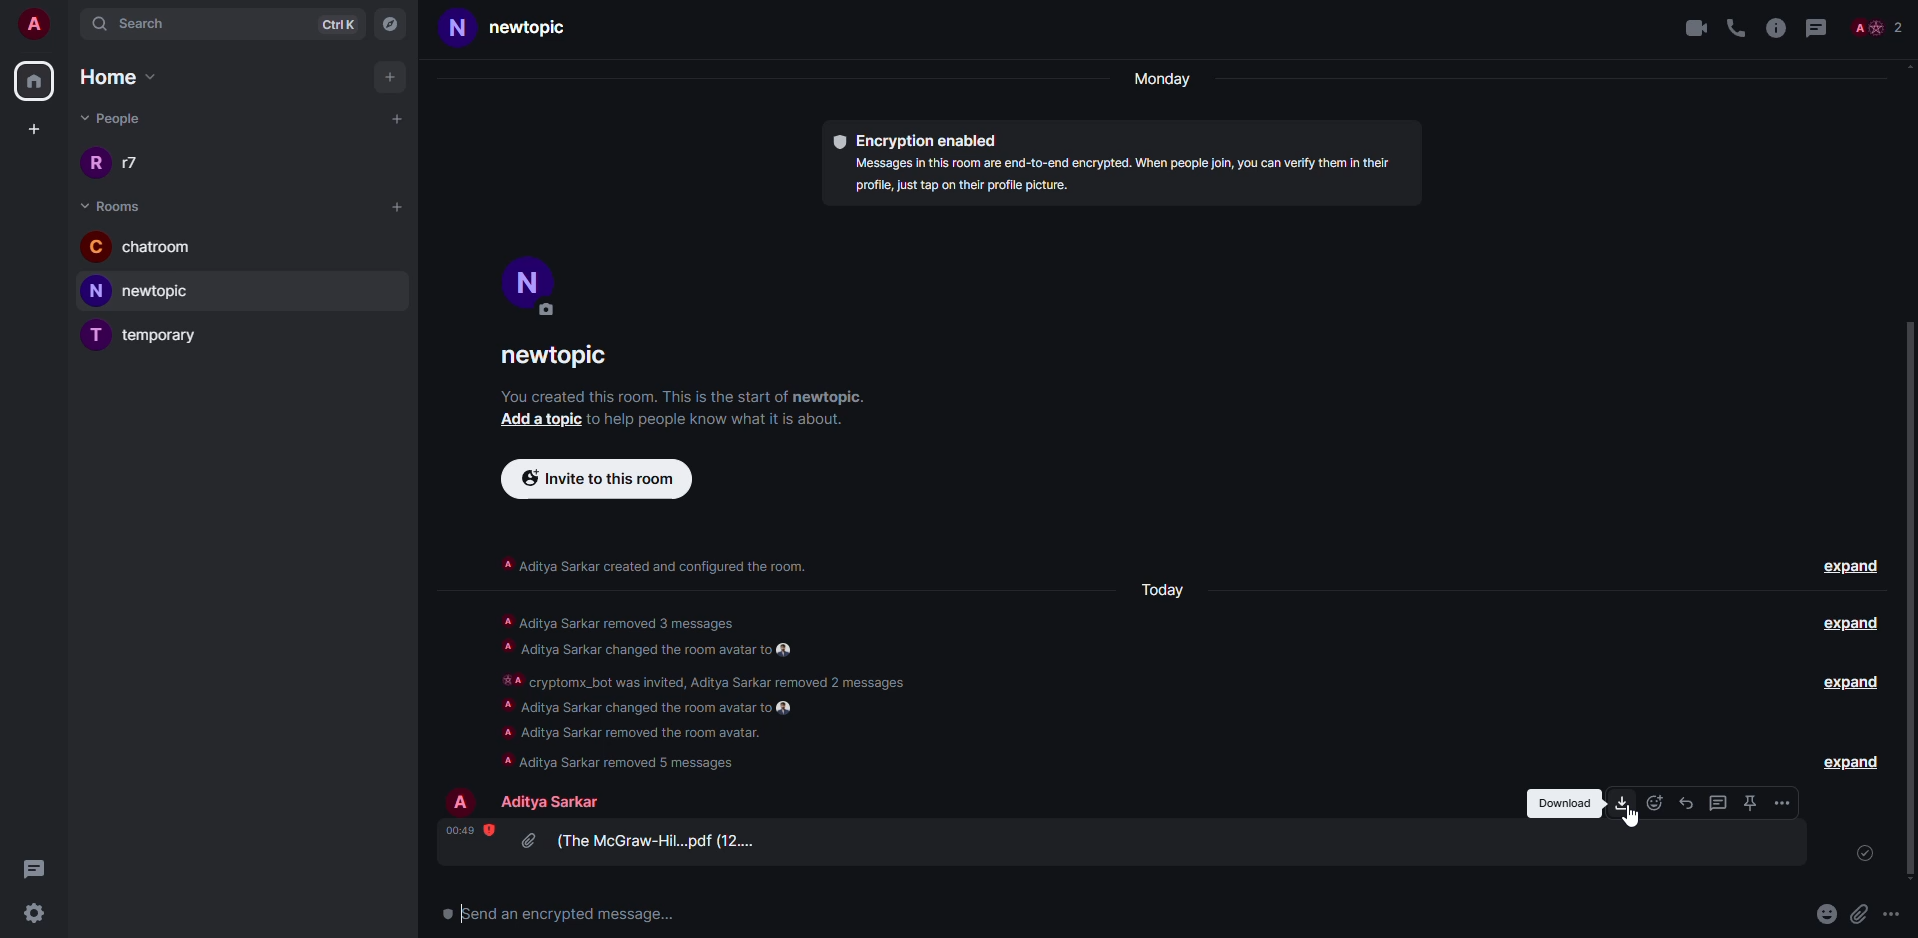 The image size is (1918, 938). What do you see at coordinates (659, 574) in the screenshot?
I see `invite to this room` at bounding box center [659, 574].